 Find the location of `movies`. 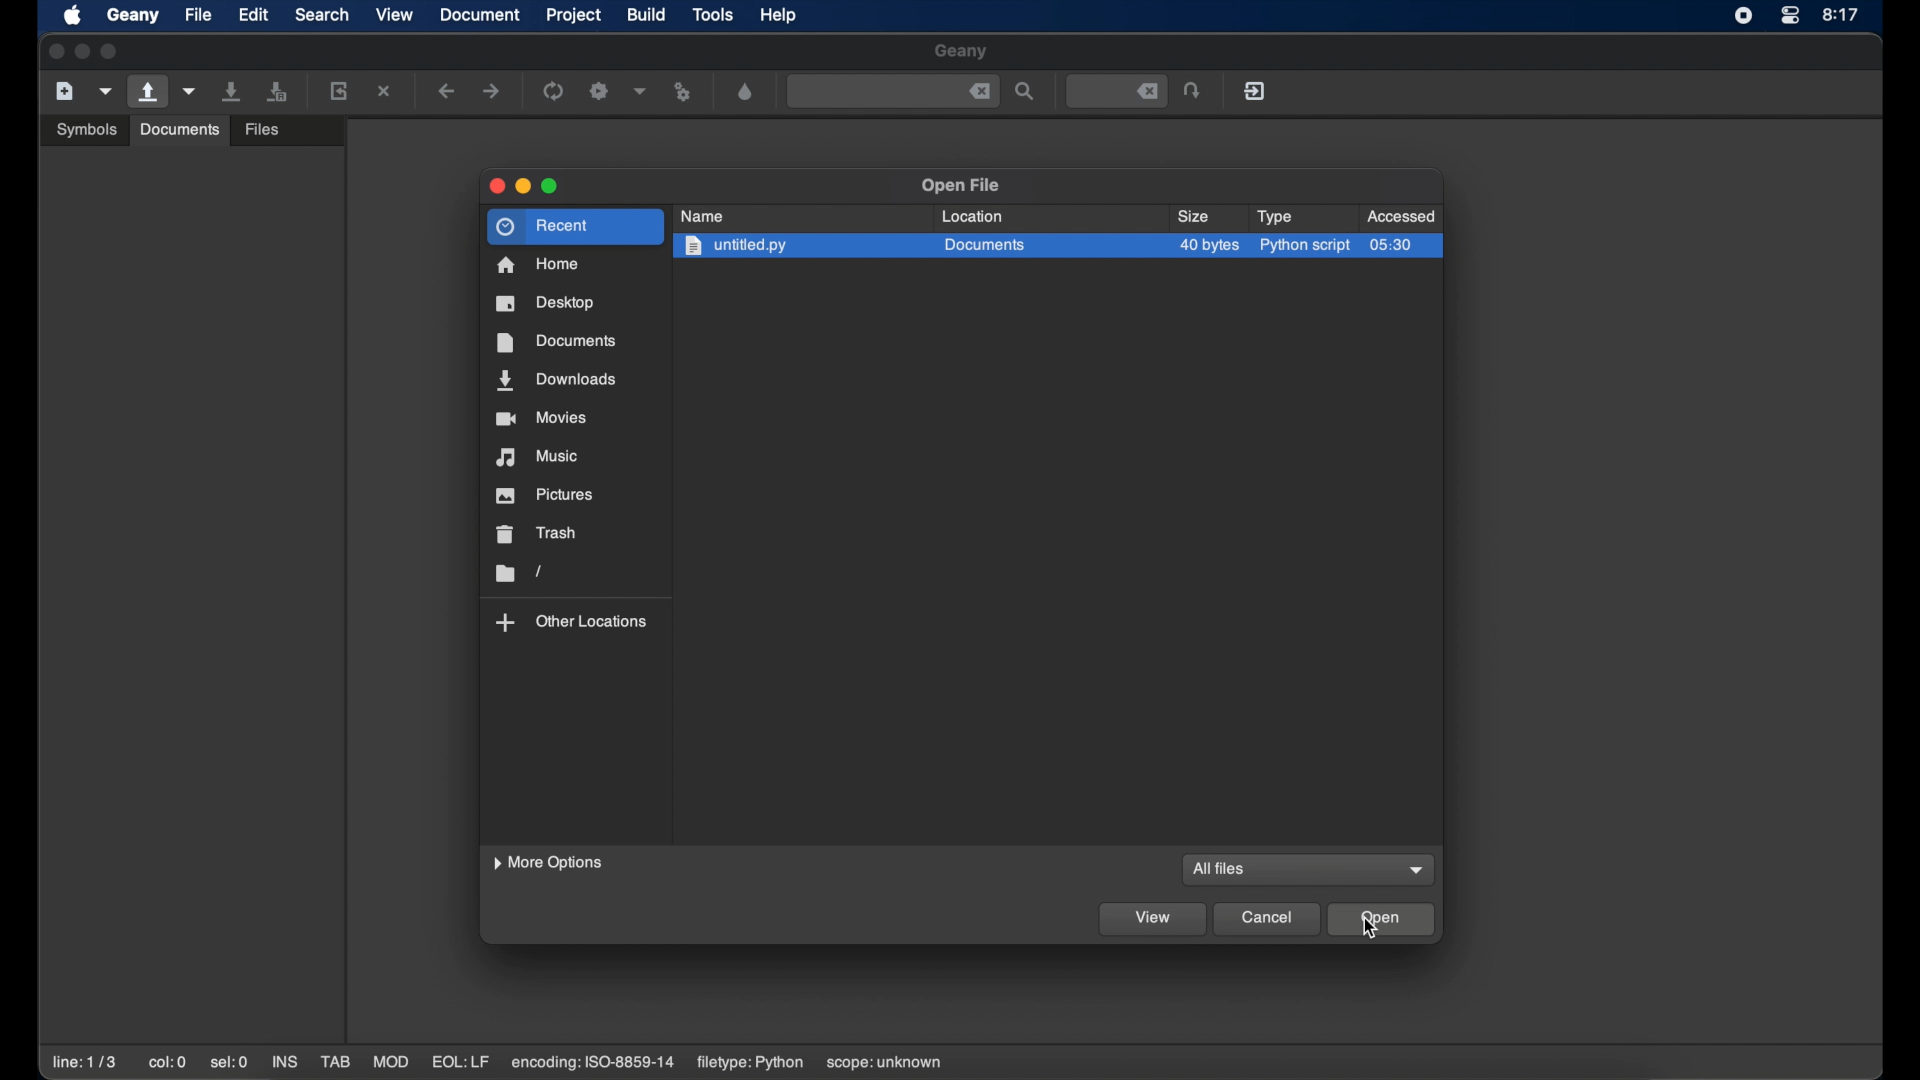

movies is located at coordinates (542, 418).